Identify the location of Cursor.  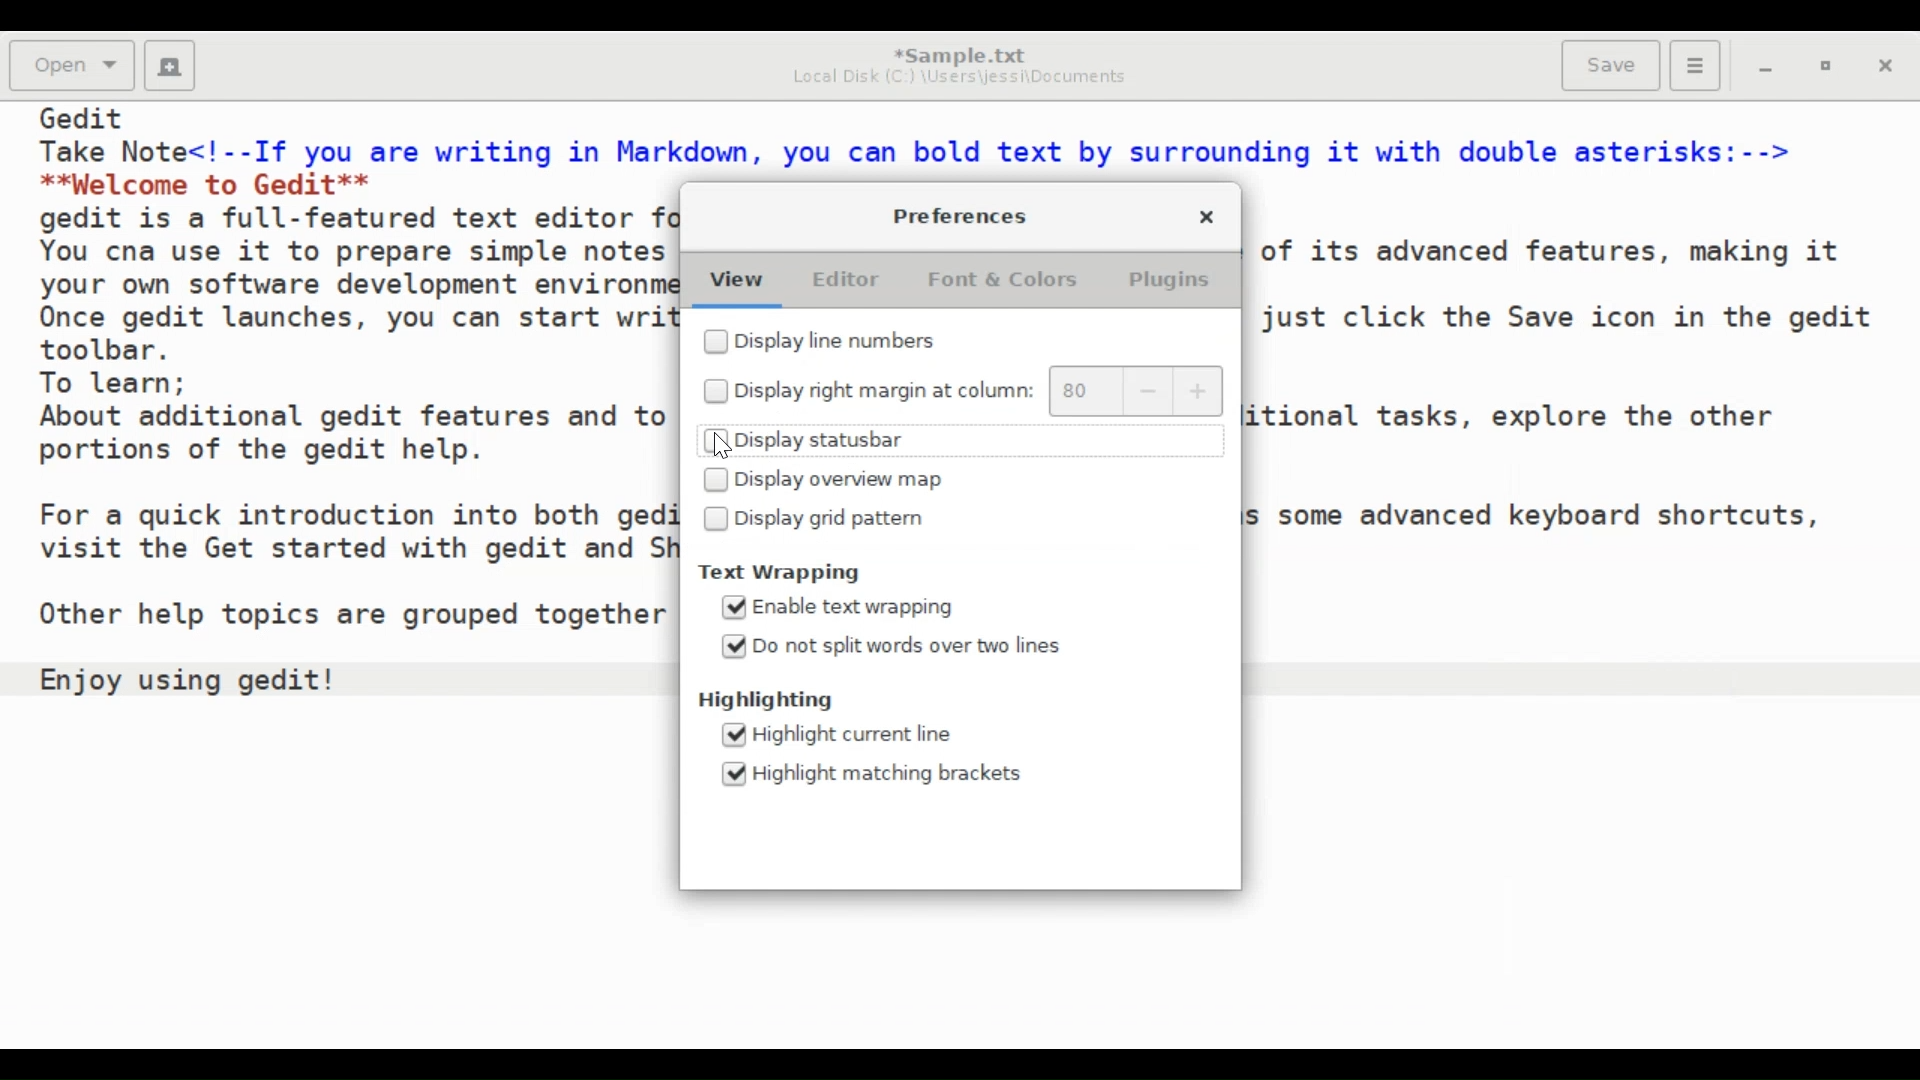
(722, 446).